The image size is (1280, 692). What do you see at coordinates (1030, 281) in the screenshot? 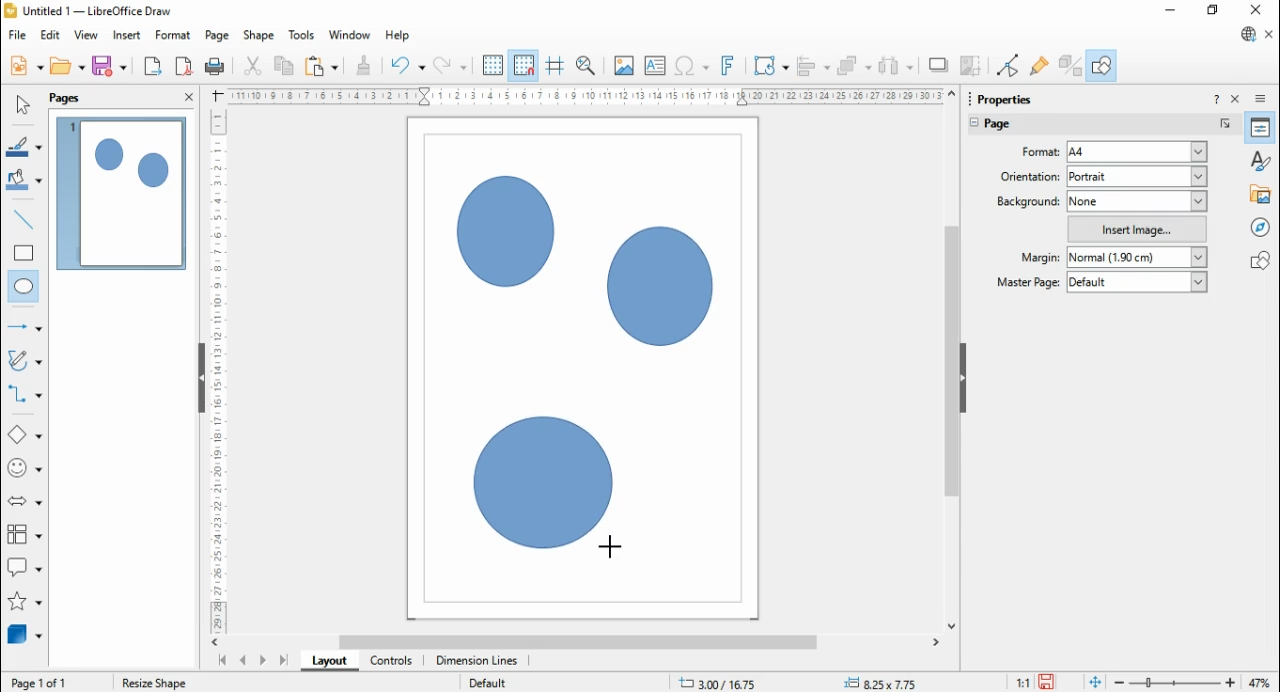
I see `master page` at bounding box center [1030, 281].